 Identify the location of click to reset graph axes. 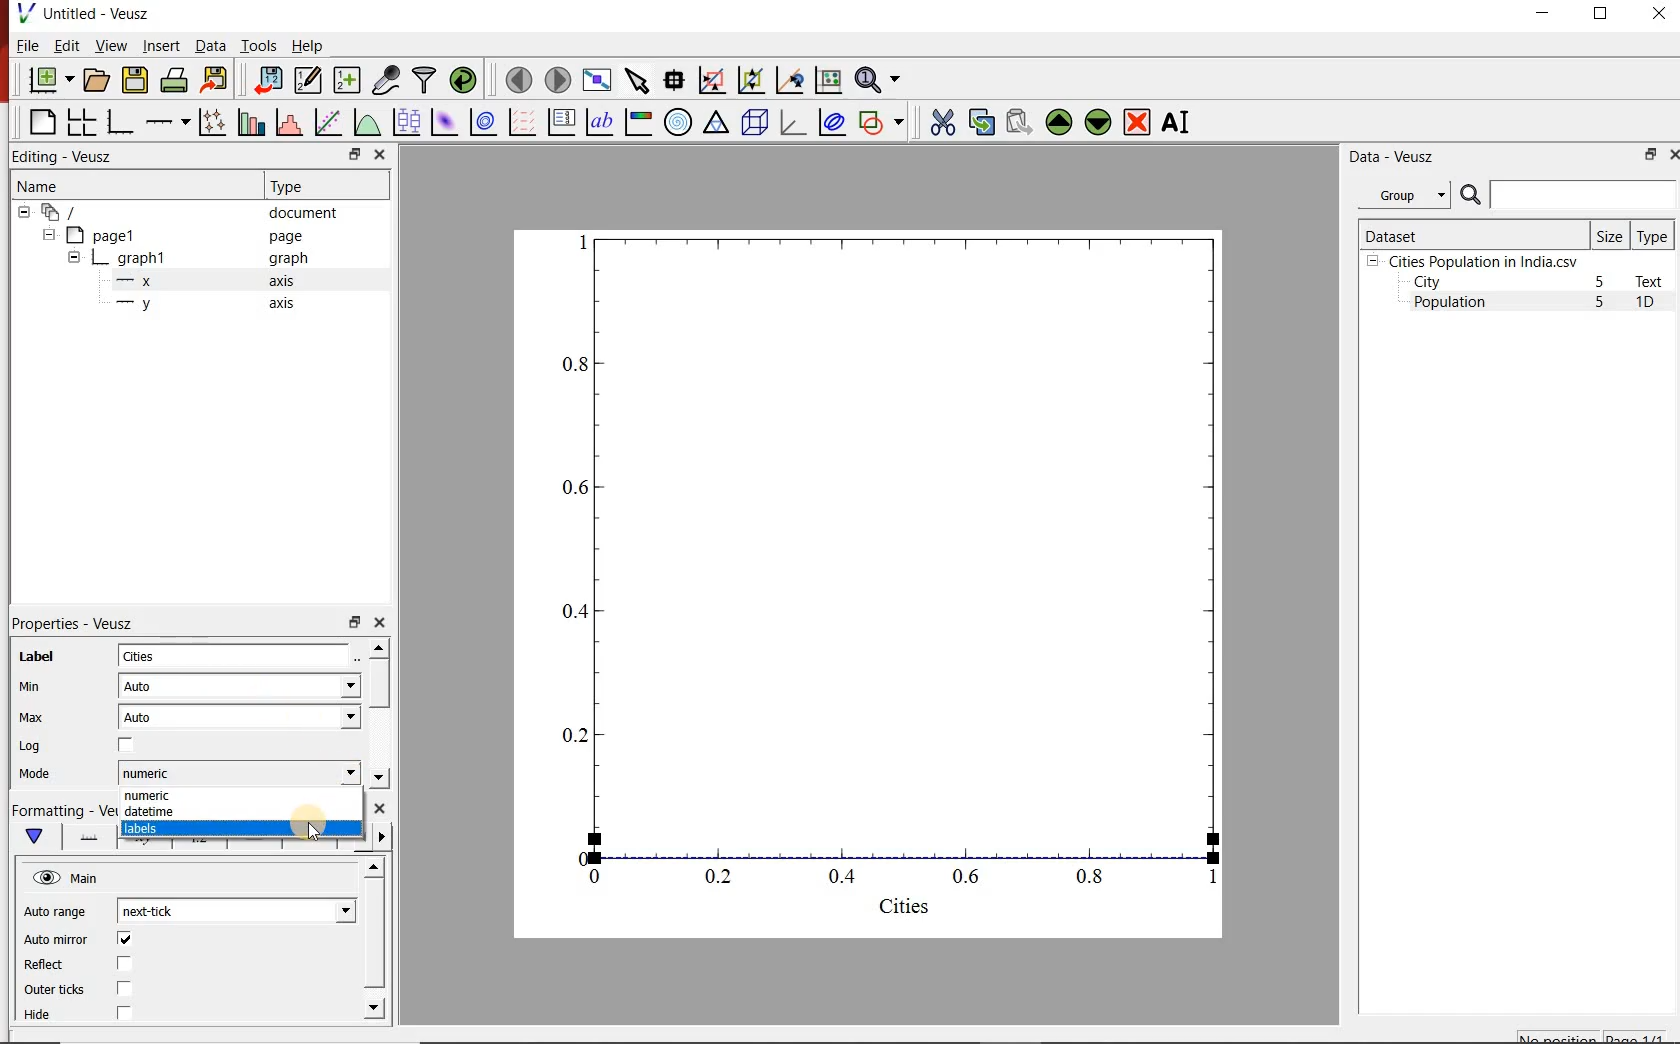
(828, 79).